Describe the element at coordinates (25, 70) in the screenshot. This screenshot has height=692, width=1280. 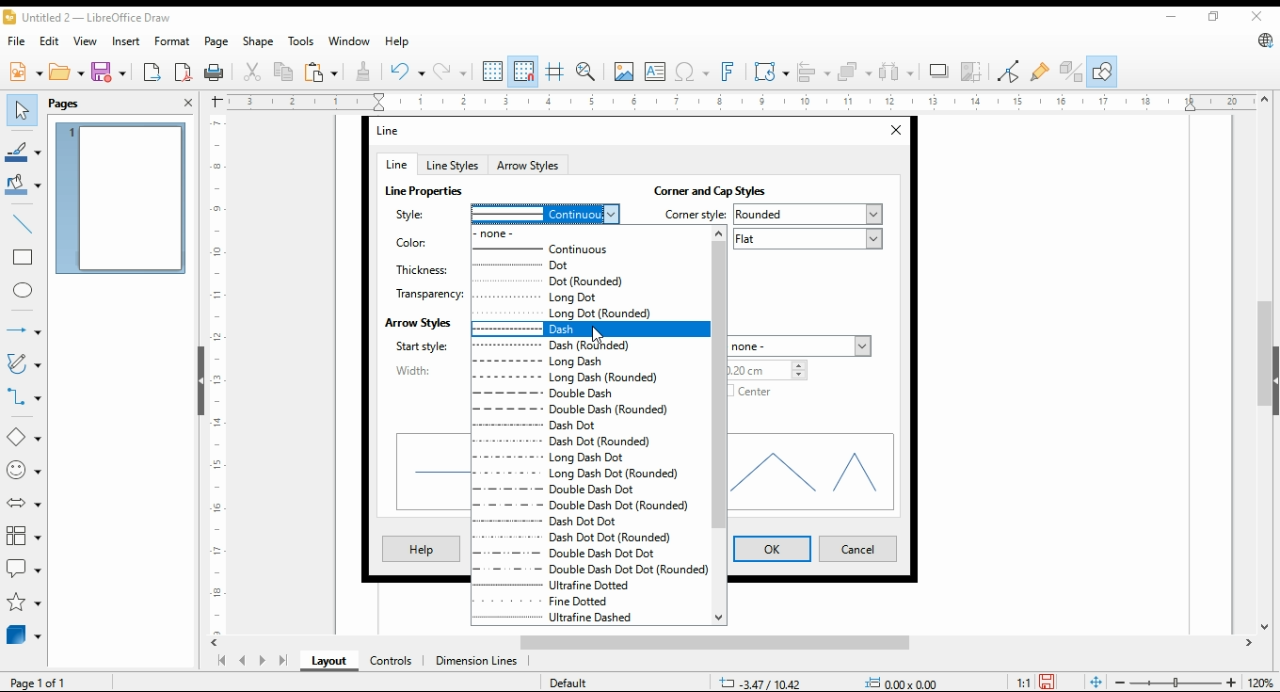
I see `new` at that location.